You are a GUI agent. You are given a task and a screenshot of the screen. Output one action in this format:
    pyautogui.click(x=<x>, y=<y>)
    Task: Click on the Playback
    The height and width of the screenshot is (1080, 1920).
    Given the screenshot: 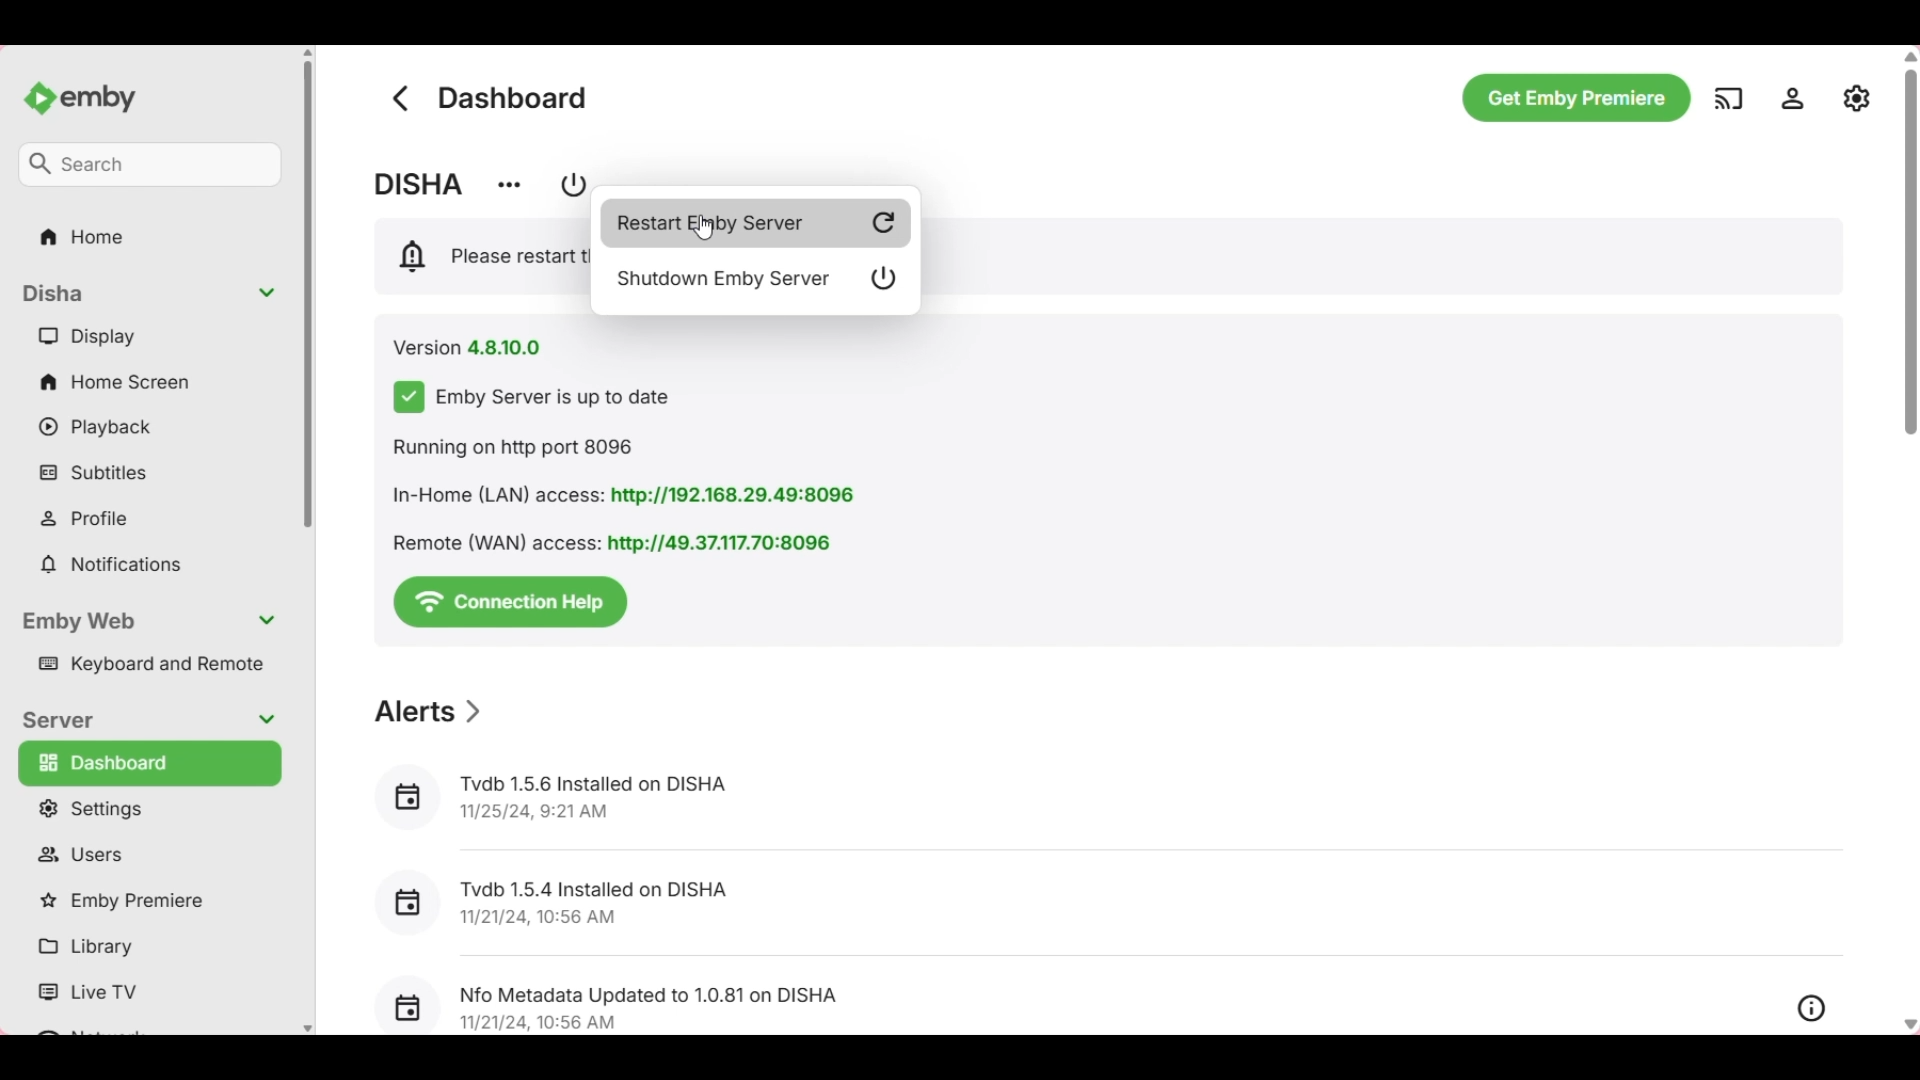 What is the action you would take?
    pyautogui.click(x=149, y=427)
    